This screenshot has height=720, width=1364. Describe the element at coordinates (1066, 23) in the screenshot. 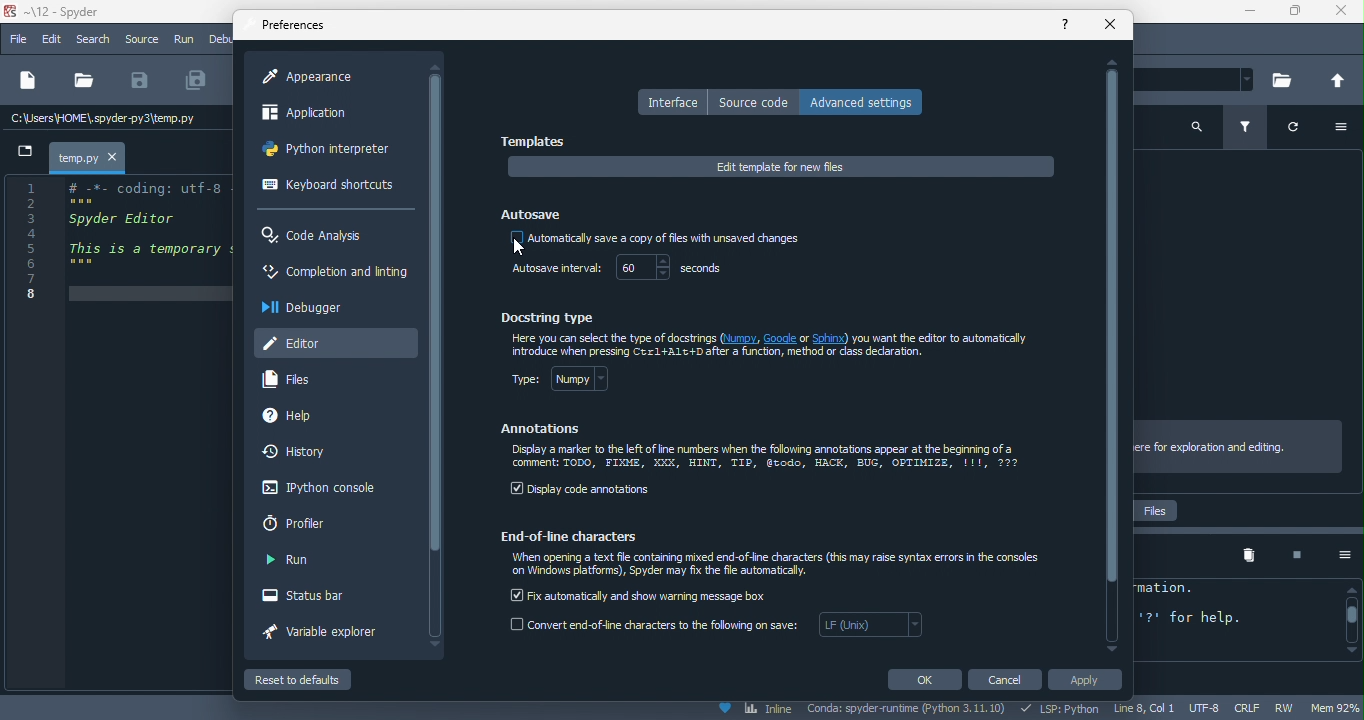

I see `help` at that location.